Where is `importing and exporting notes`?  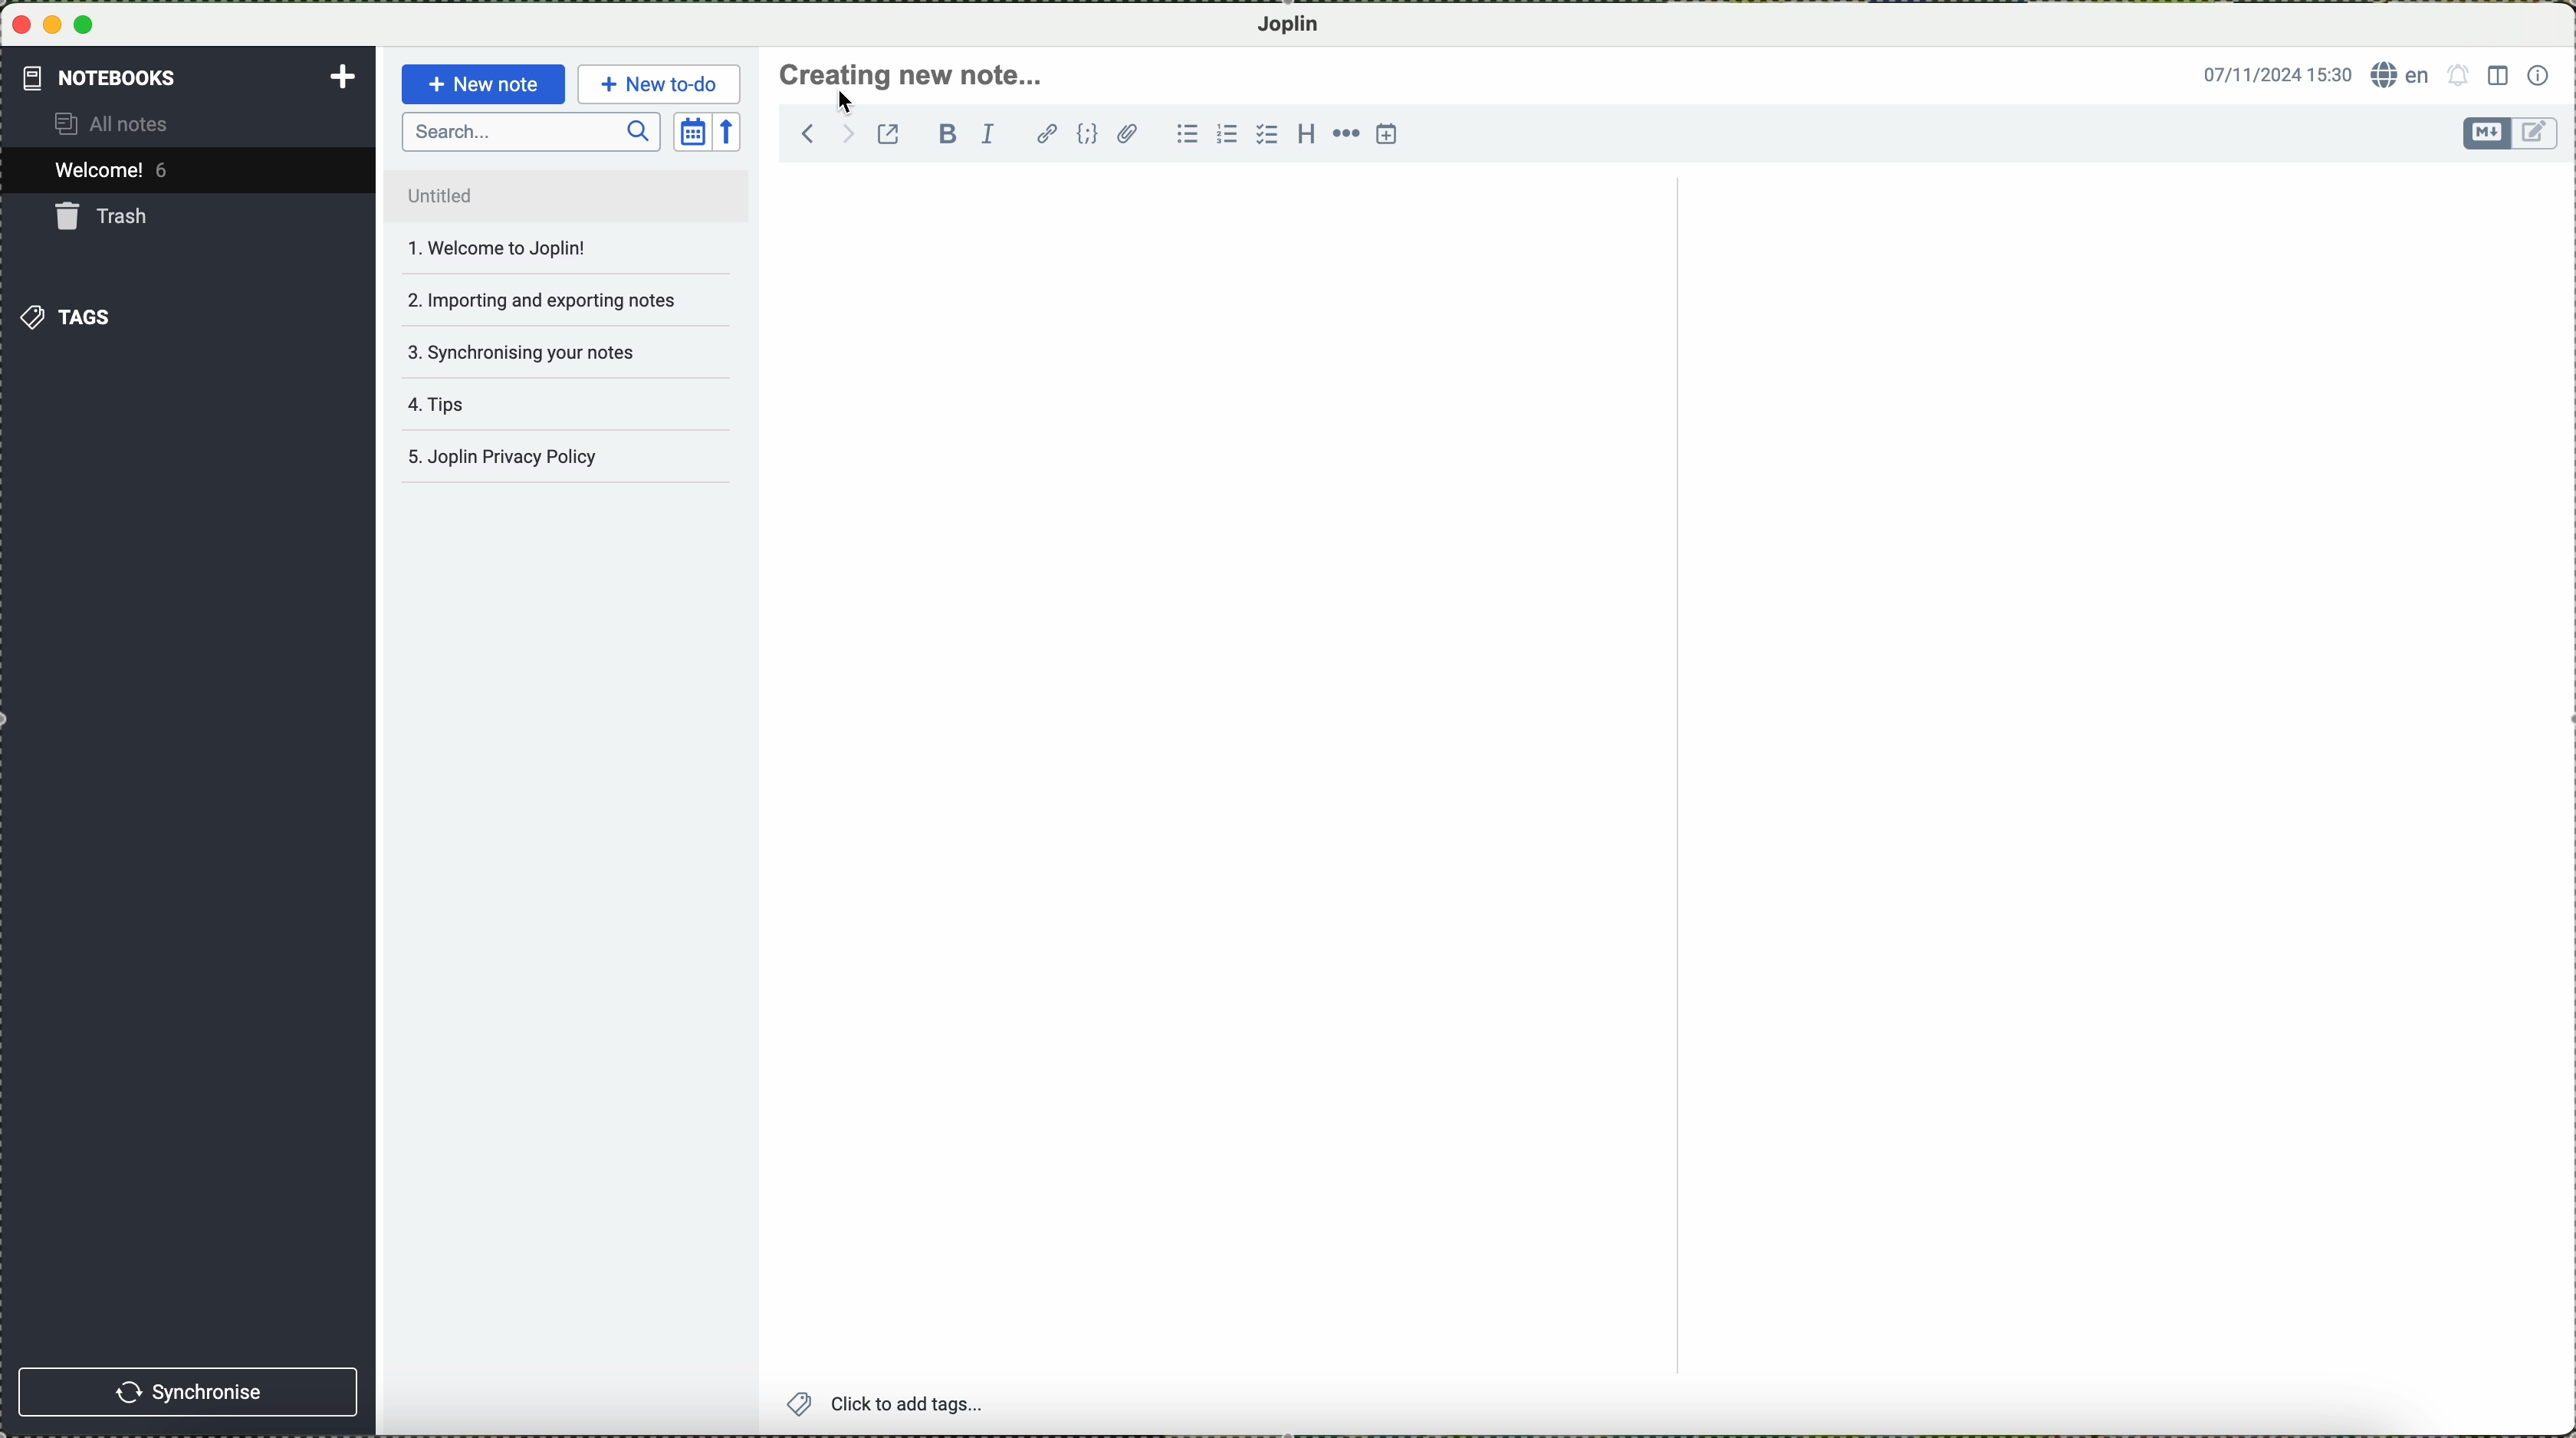
importing and exporting notes is located at coordinates (541, 298).